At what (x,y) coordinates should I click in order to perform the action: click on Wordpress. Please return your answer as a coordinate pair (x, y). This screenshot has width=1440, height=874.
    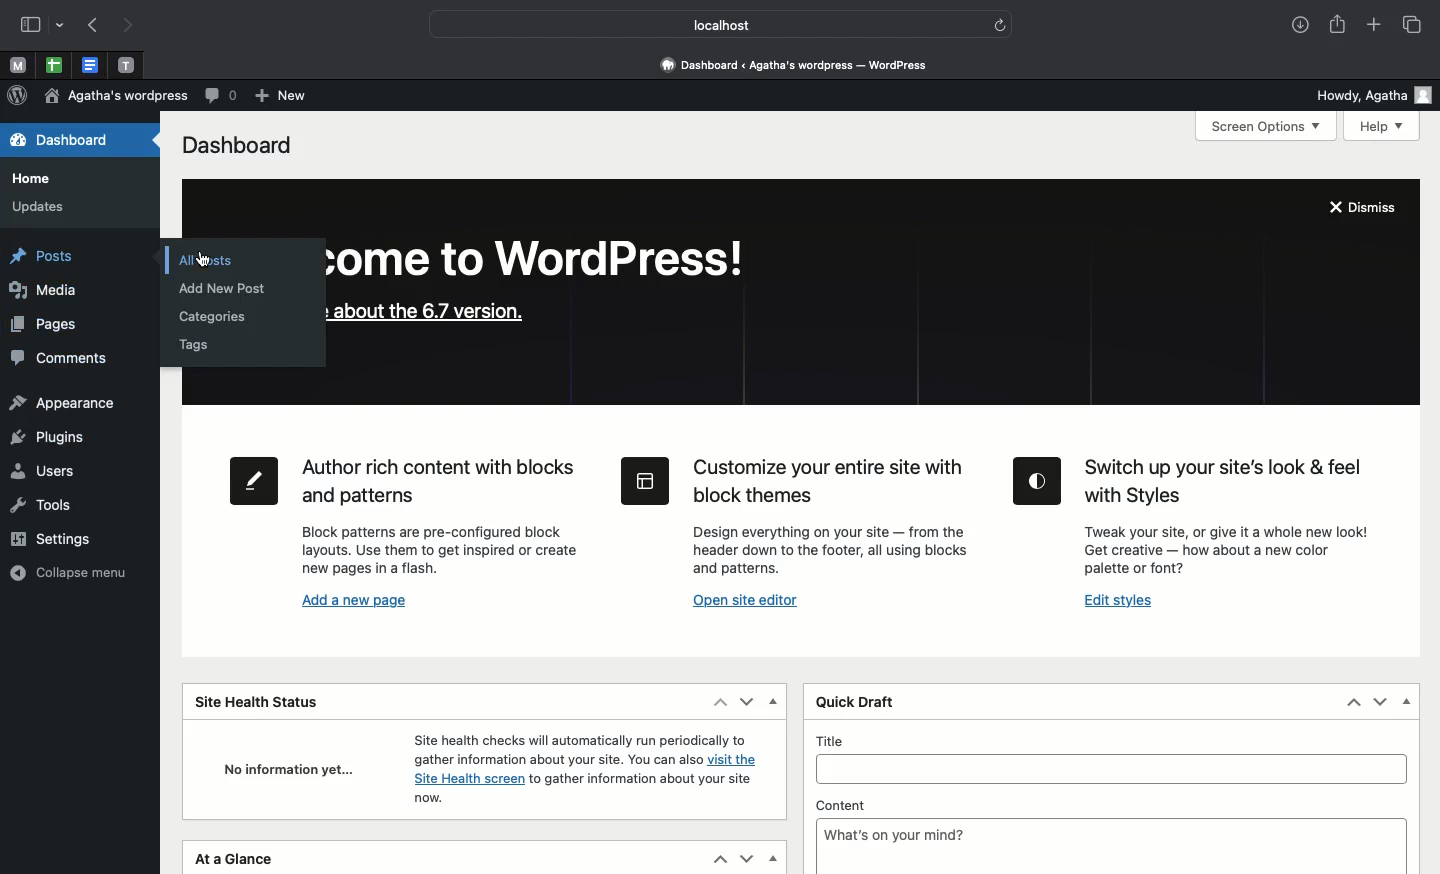
    Looking at the image, I should click on (17, 96).